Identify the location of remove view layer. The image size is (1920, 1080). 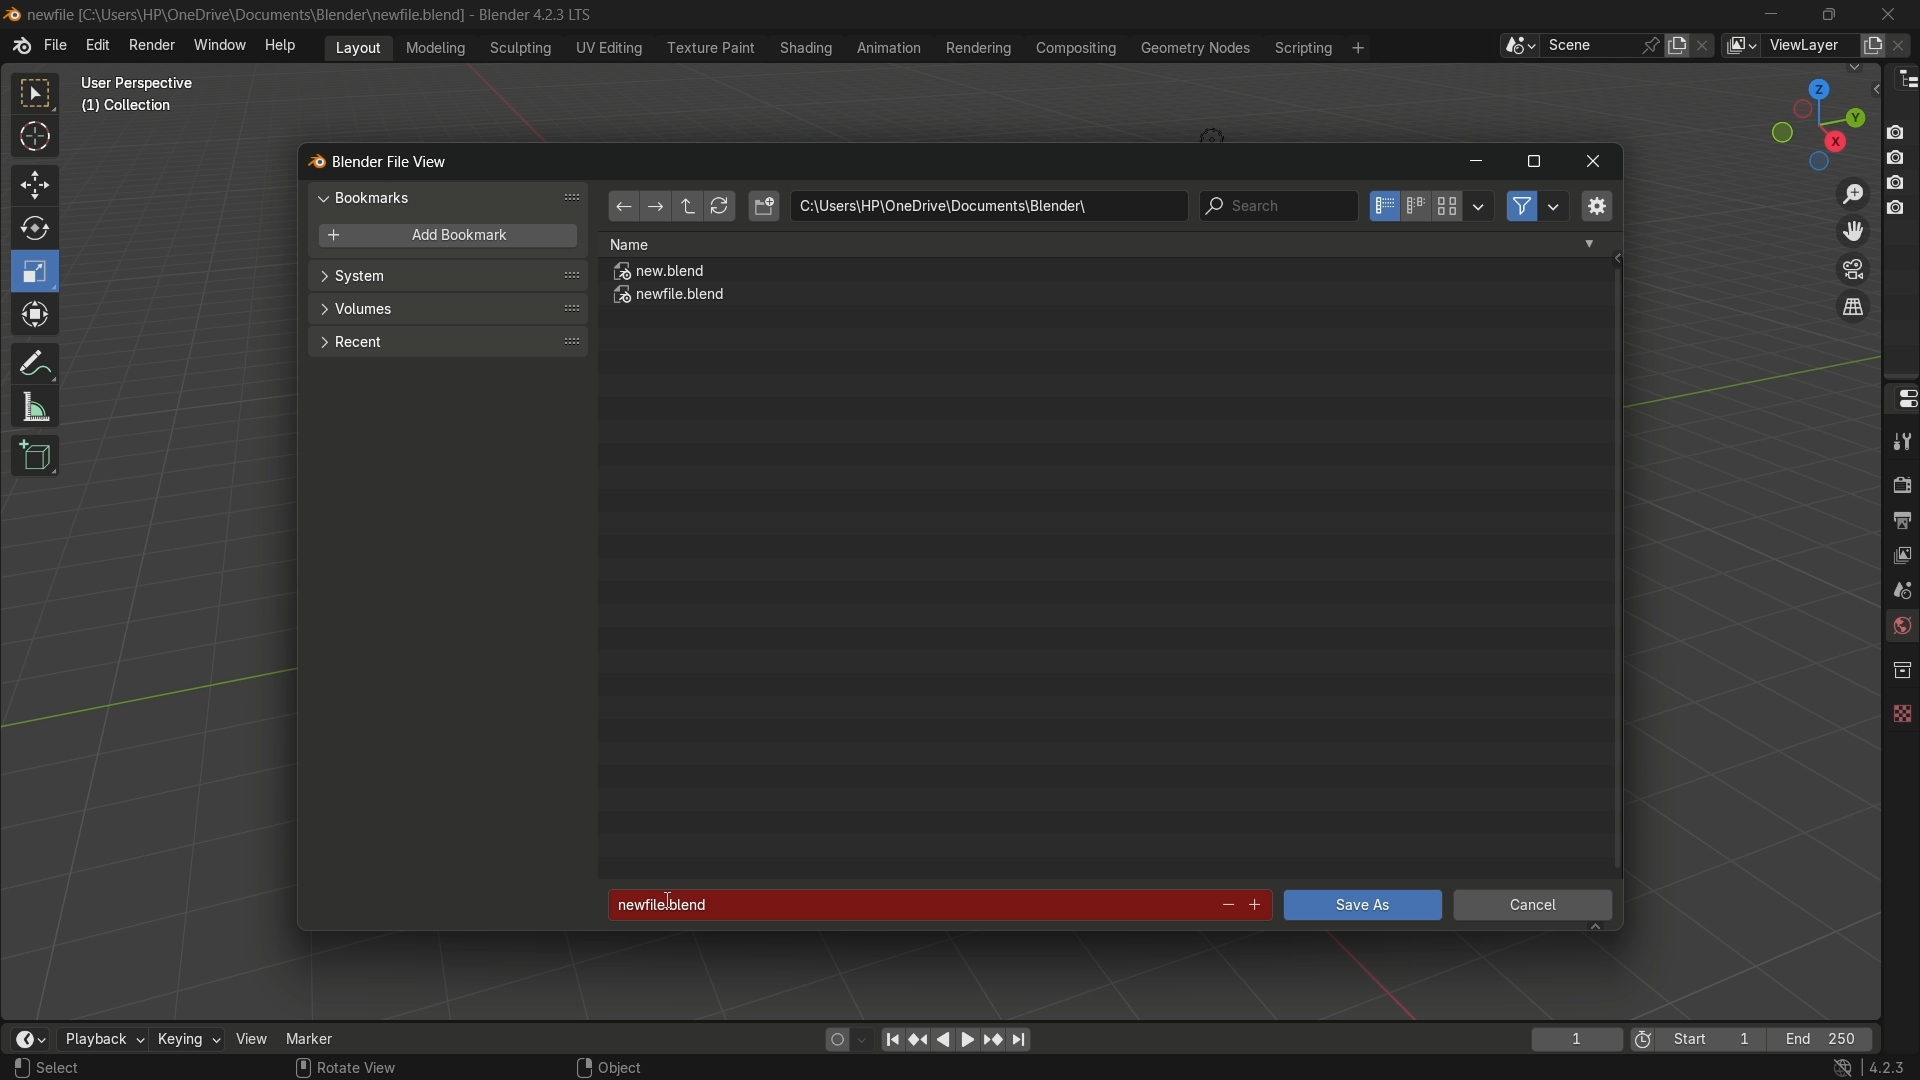
(1903, 44).